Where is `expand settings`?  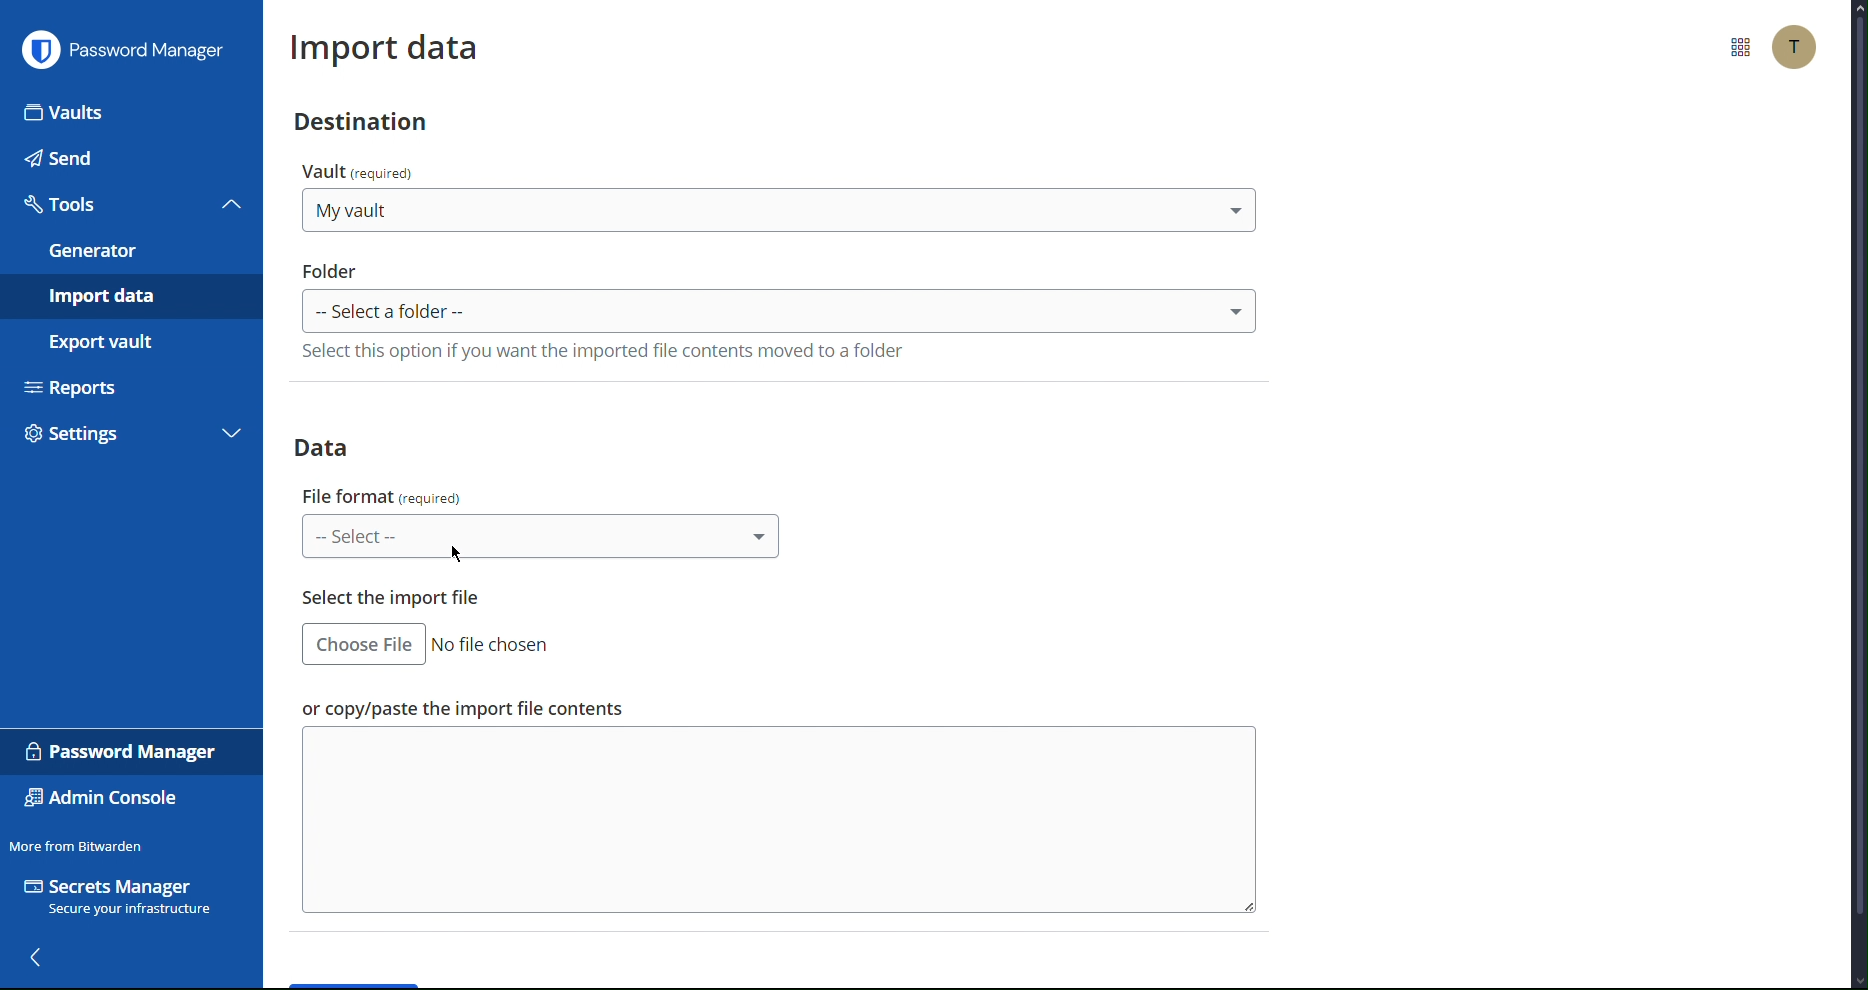 expand settings is located at coordinates (232, 436).